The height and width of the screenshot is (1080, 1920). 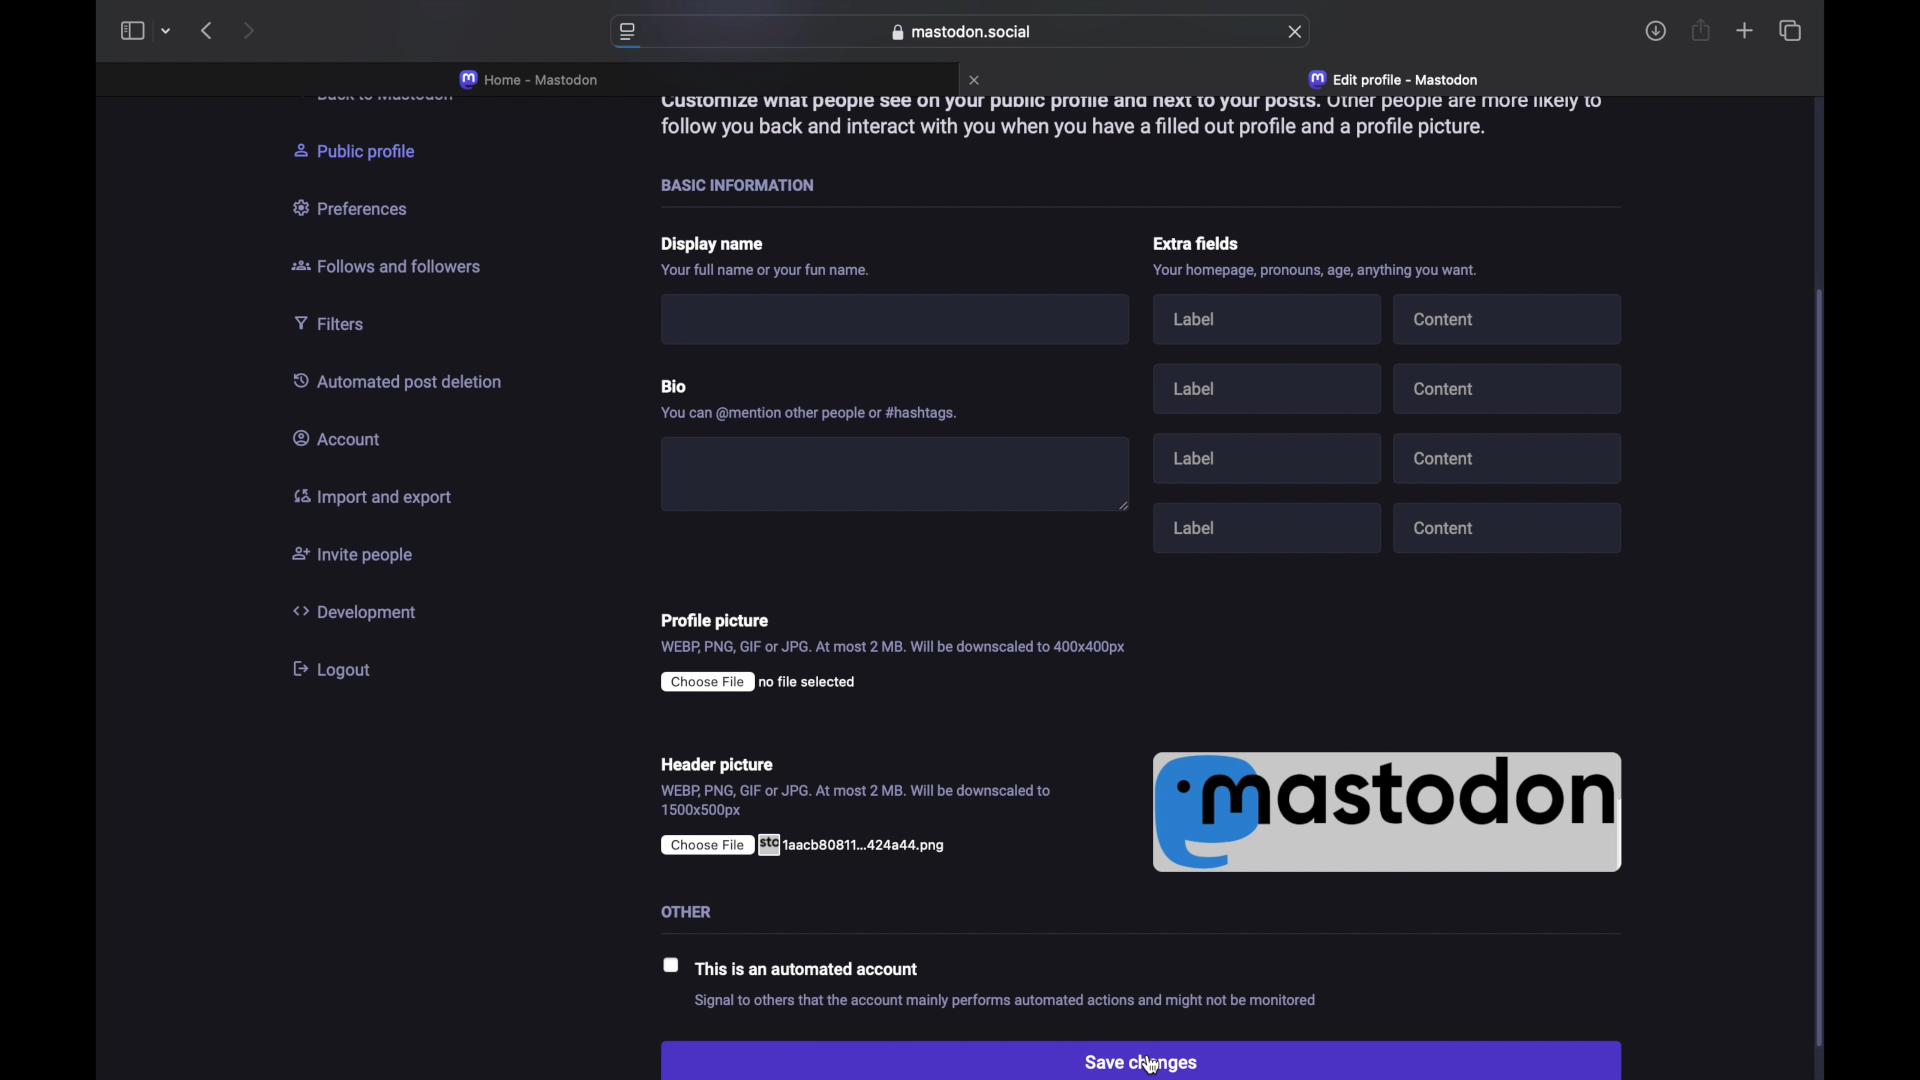 I want to click on ‘You can @mention other people or #hashtags., so click(x=810, y=415).